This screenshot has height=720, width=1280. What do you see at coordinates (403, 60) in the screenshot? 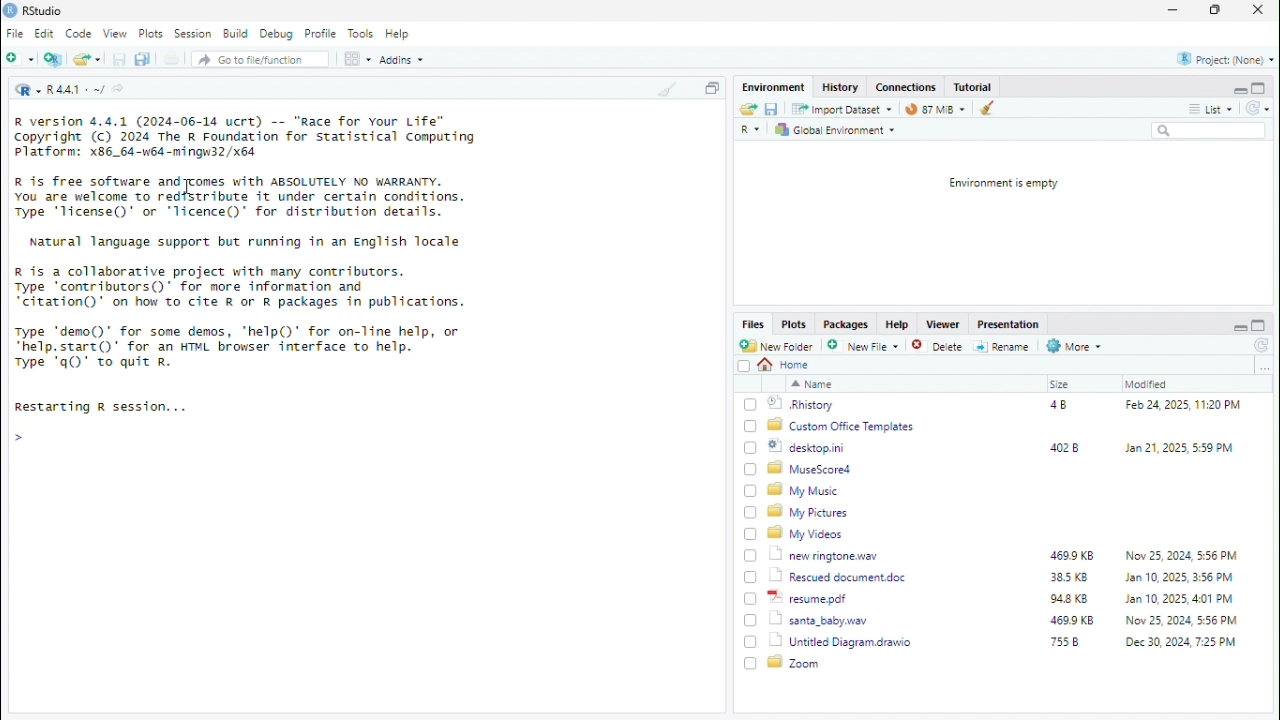
I see `Addins` at bounding box center [403, 60].